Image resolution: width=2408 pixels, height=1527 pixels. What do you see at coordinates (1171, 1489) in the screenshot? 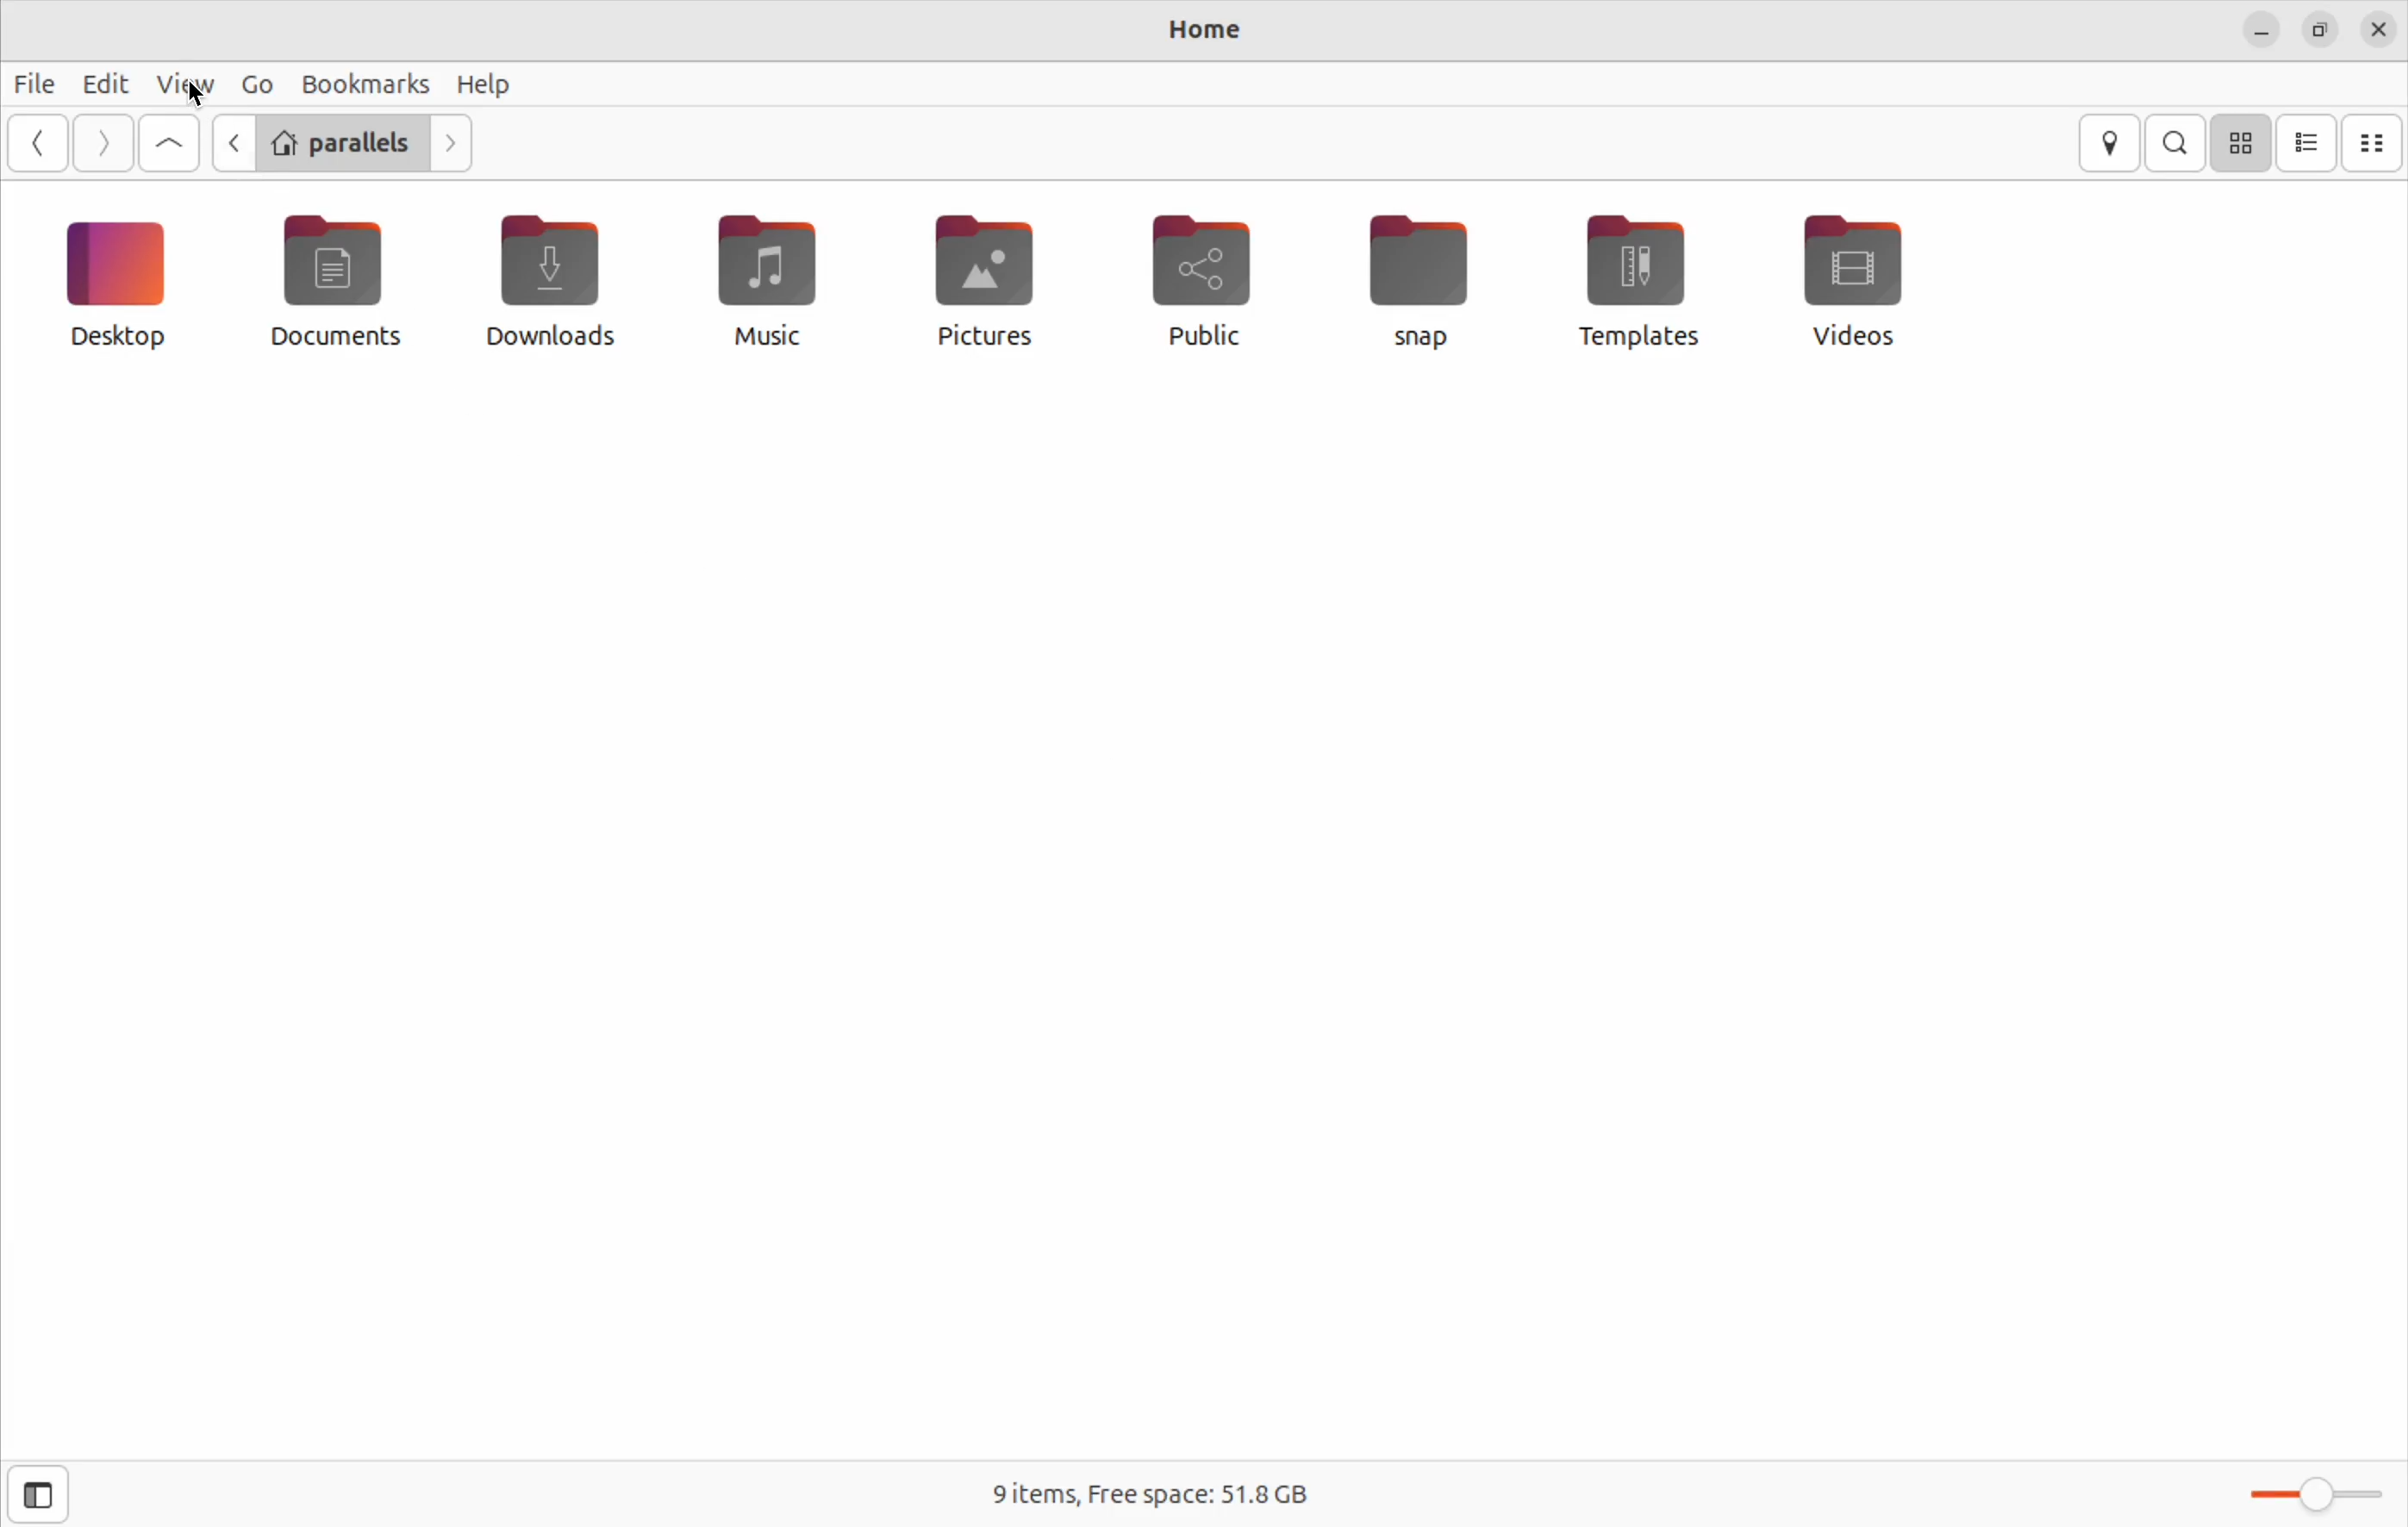
I see `free spaces` at bounding box center [1171, 1489].